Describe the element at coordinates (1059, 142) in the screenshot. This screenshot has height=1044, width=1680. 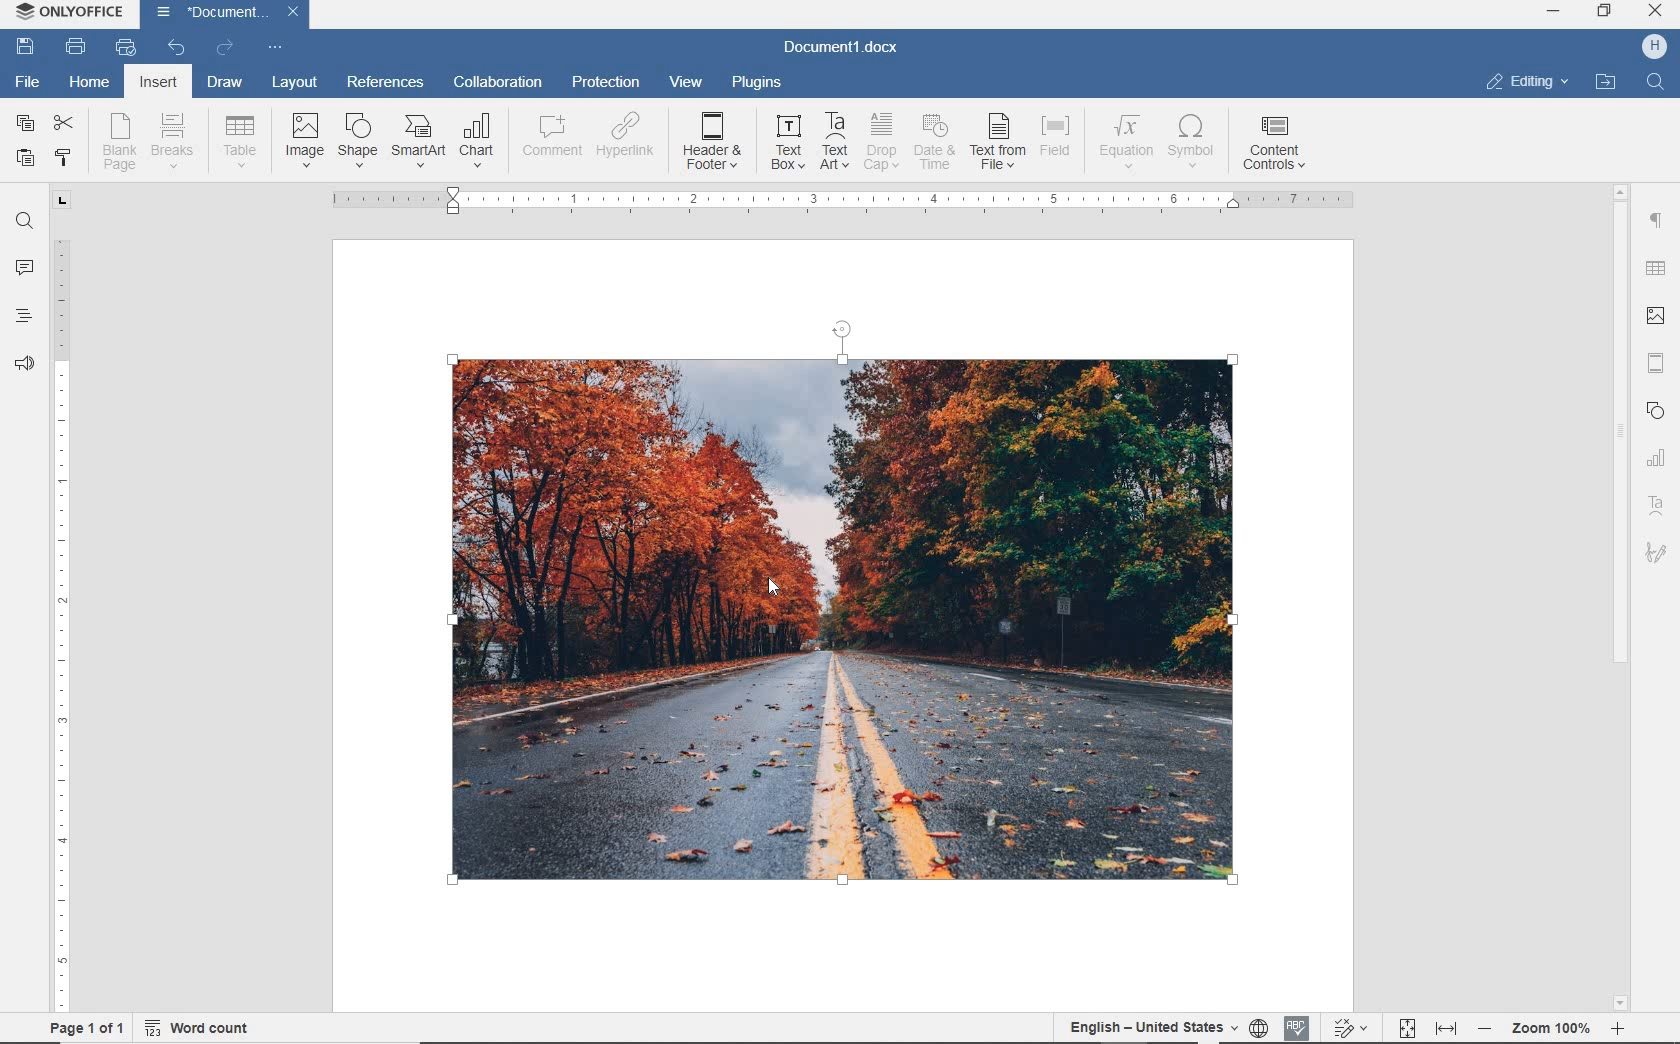
I see `field` at that location.